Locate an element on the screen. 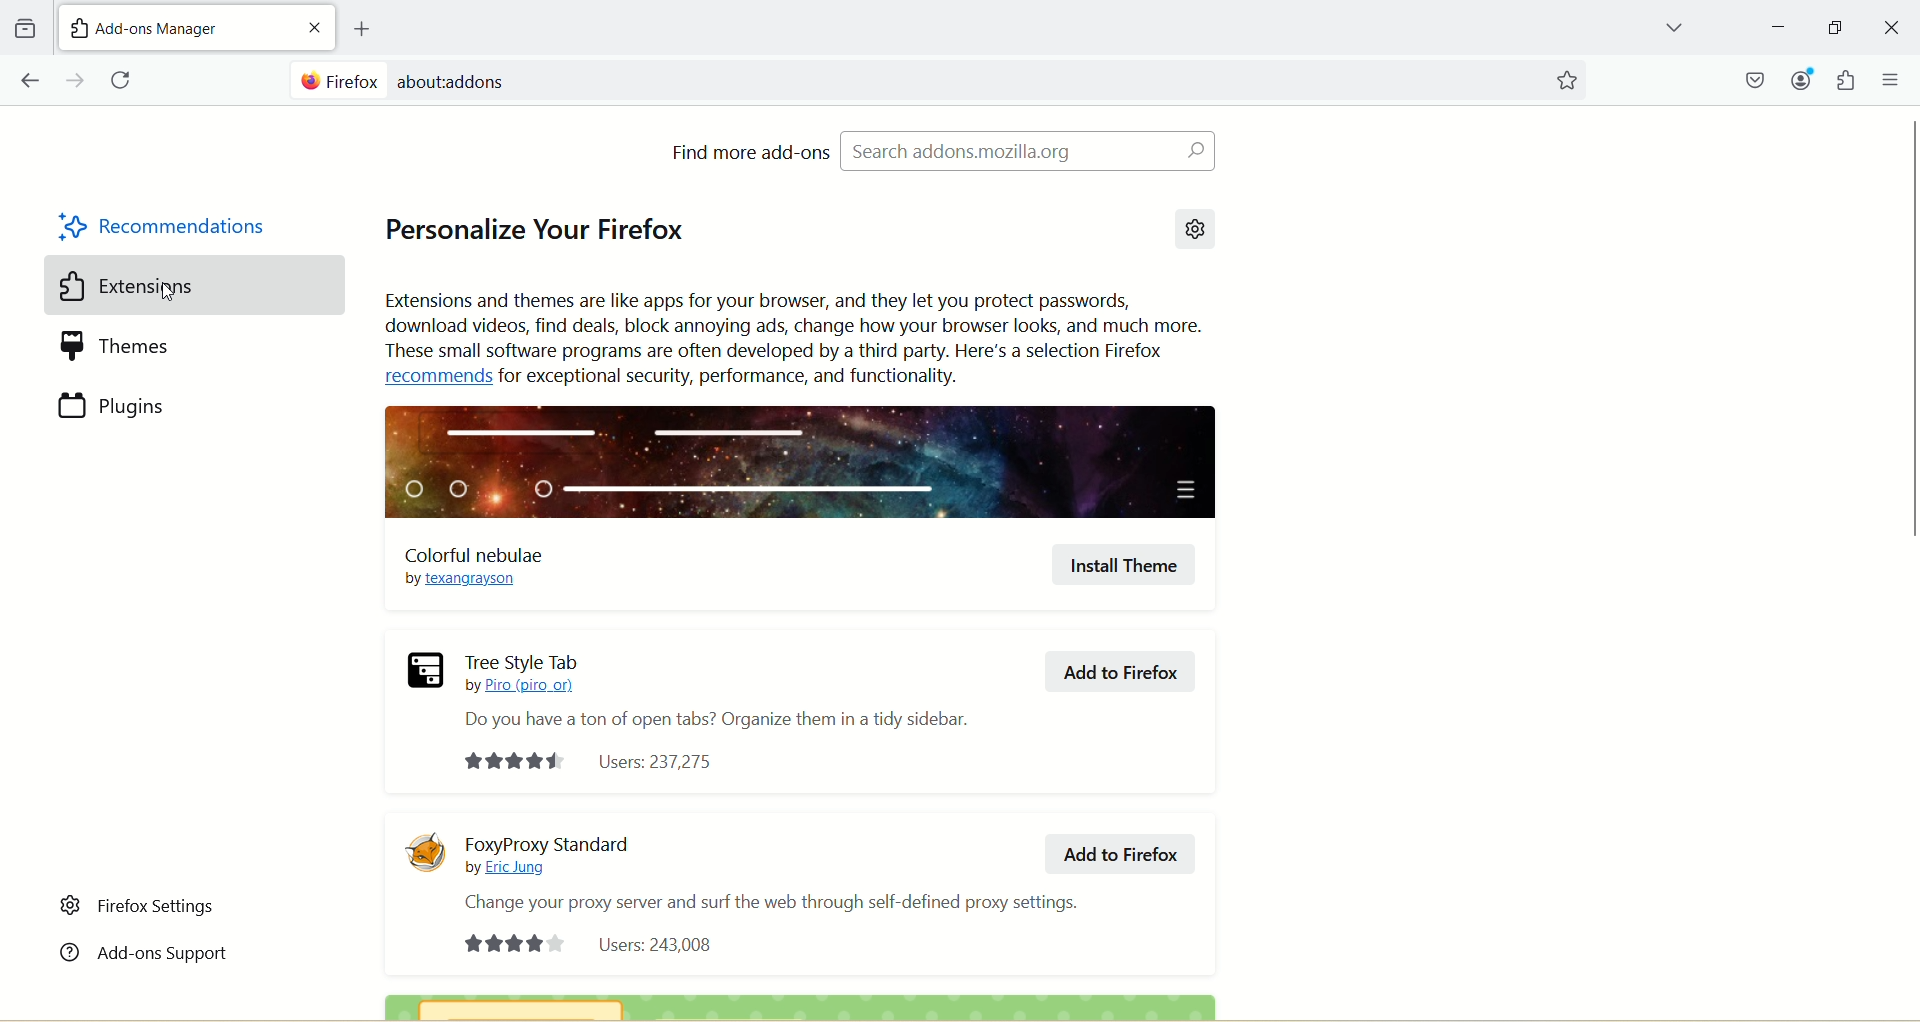  Recommendation is located at coordinates (165, 229).